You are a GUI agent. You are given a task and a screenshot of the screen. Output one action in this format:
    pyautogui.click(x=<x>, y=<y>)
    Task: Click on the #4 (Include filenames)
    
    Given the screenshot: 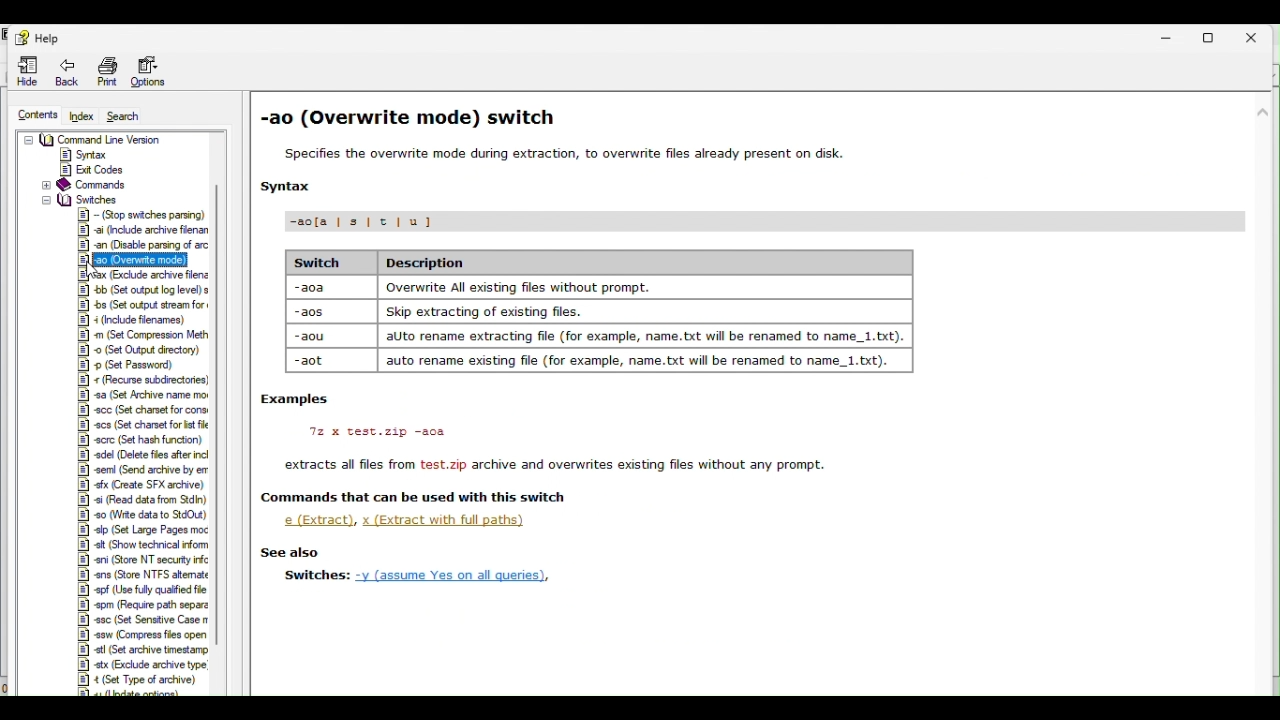 What is the action you would take?
    pyautogui.click(x=129, y=319)
    